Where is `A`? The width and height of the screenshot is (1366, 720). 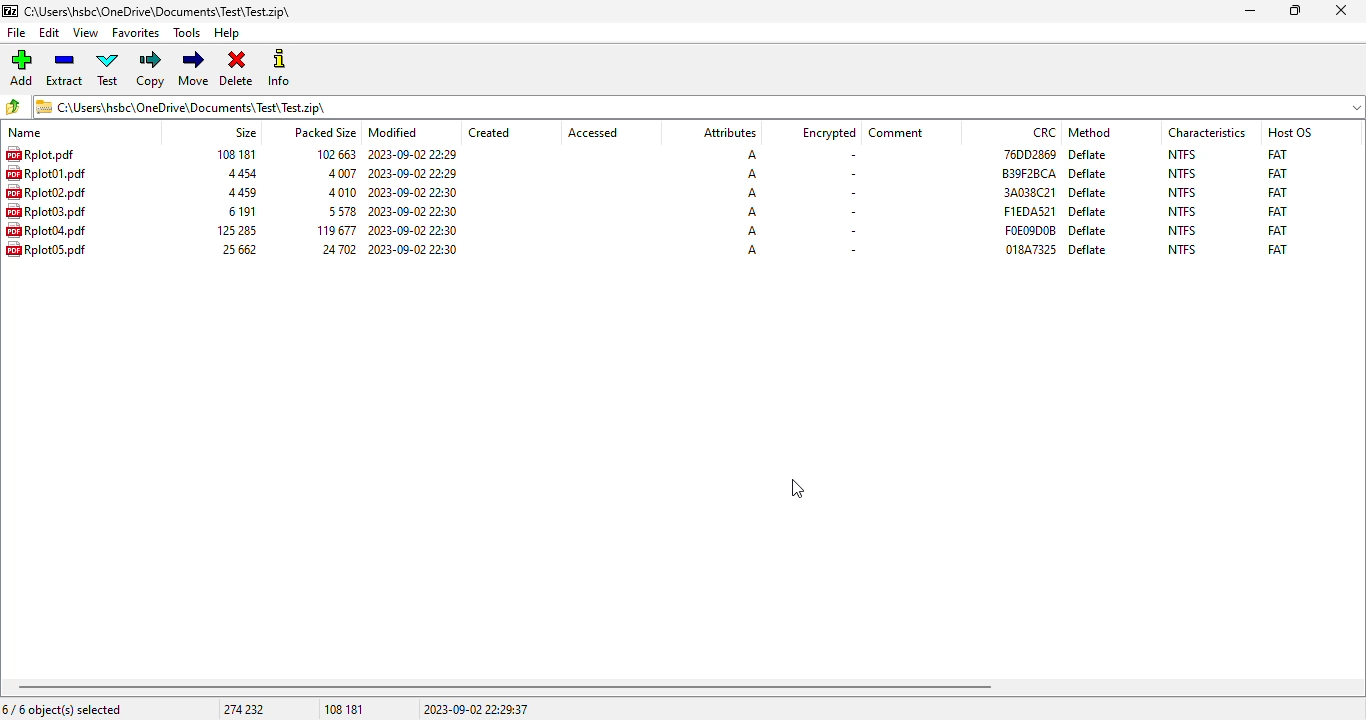 A is located at coordinates (750, 155).